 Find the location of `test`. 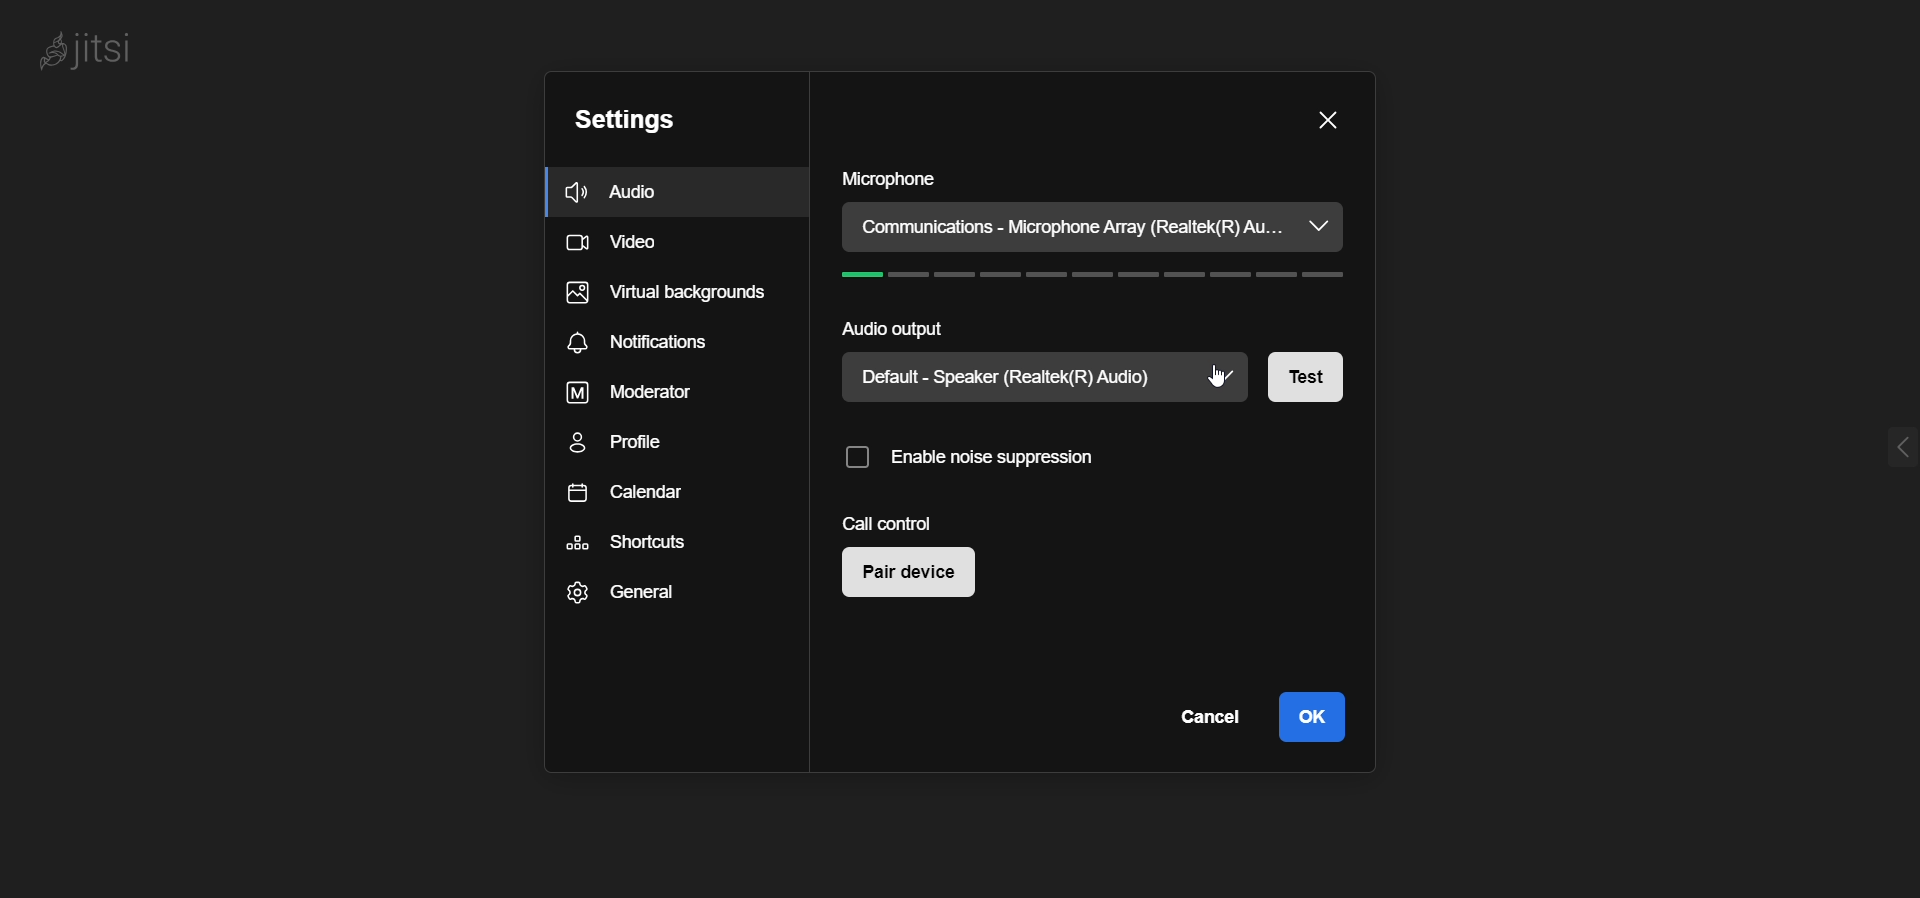

test is located at coordinates (1320, 377).